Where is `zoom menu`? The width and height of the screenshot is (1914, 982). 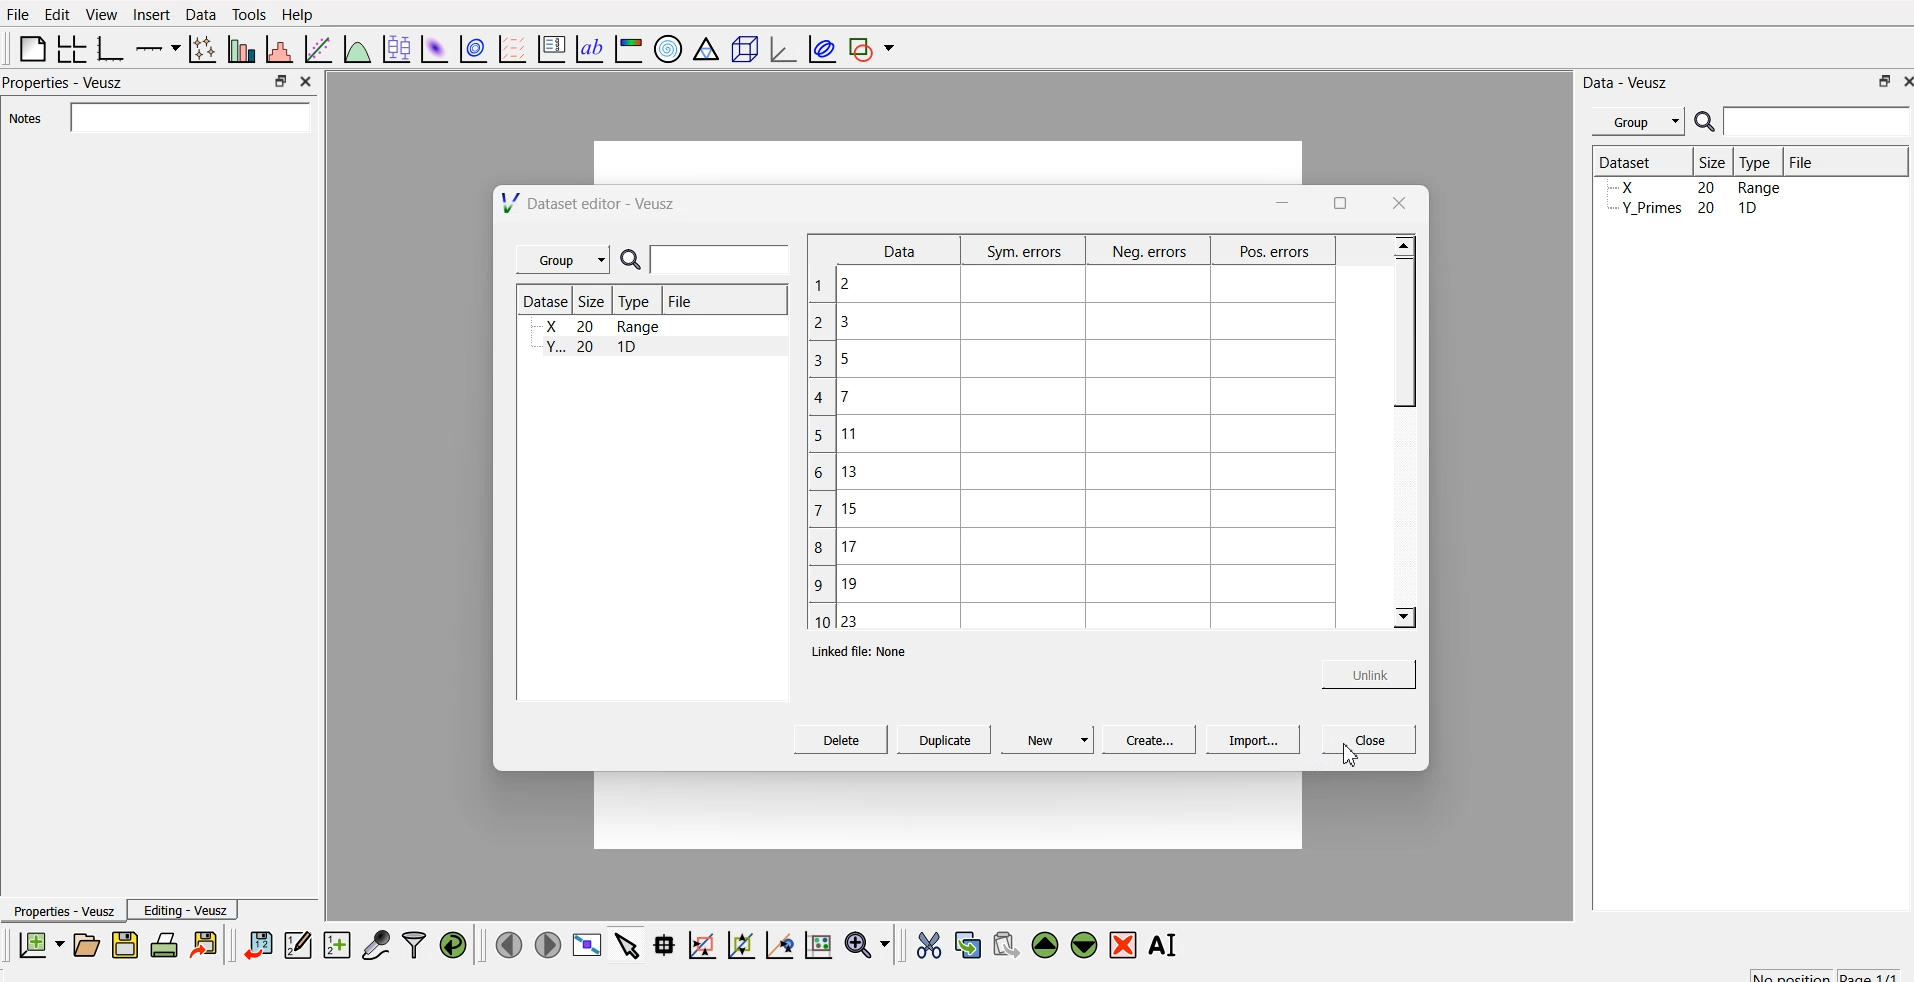
zoom menu is located at coordinates (867, 944).